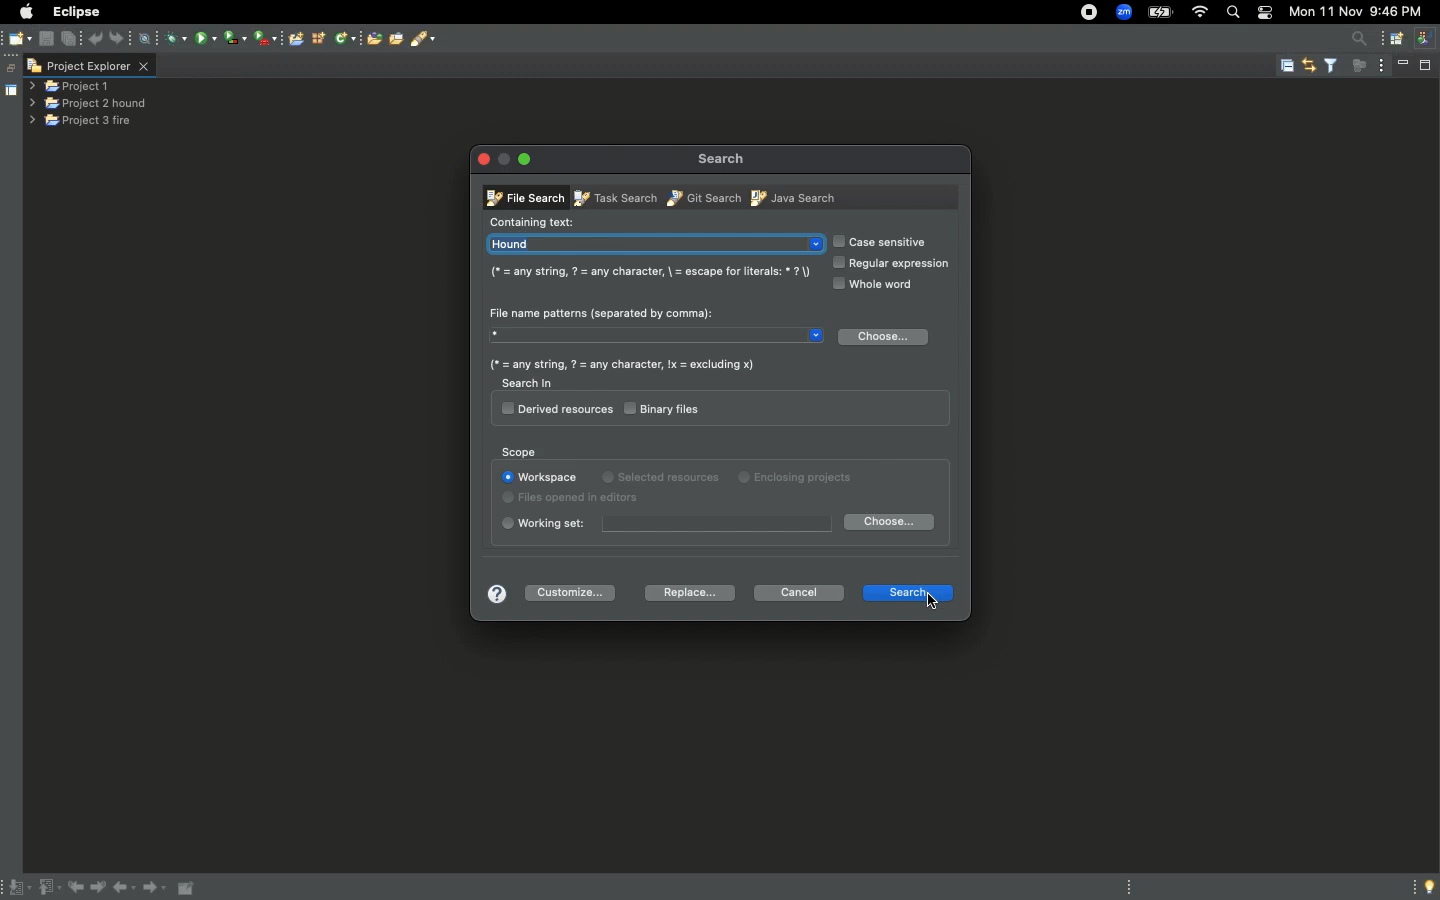  Describe the element at coordinates (177, 38) in the screenshot. I see `debug` at that location.